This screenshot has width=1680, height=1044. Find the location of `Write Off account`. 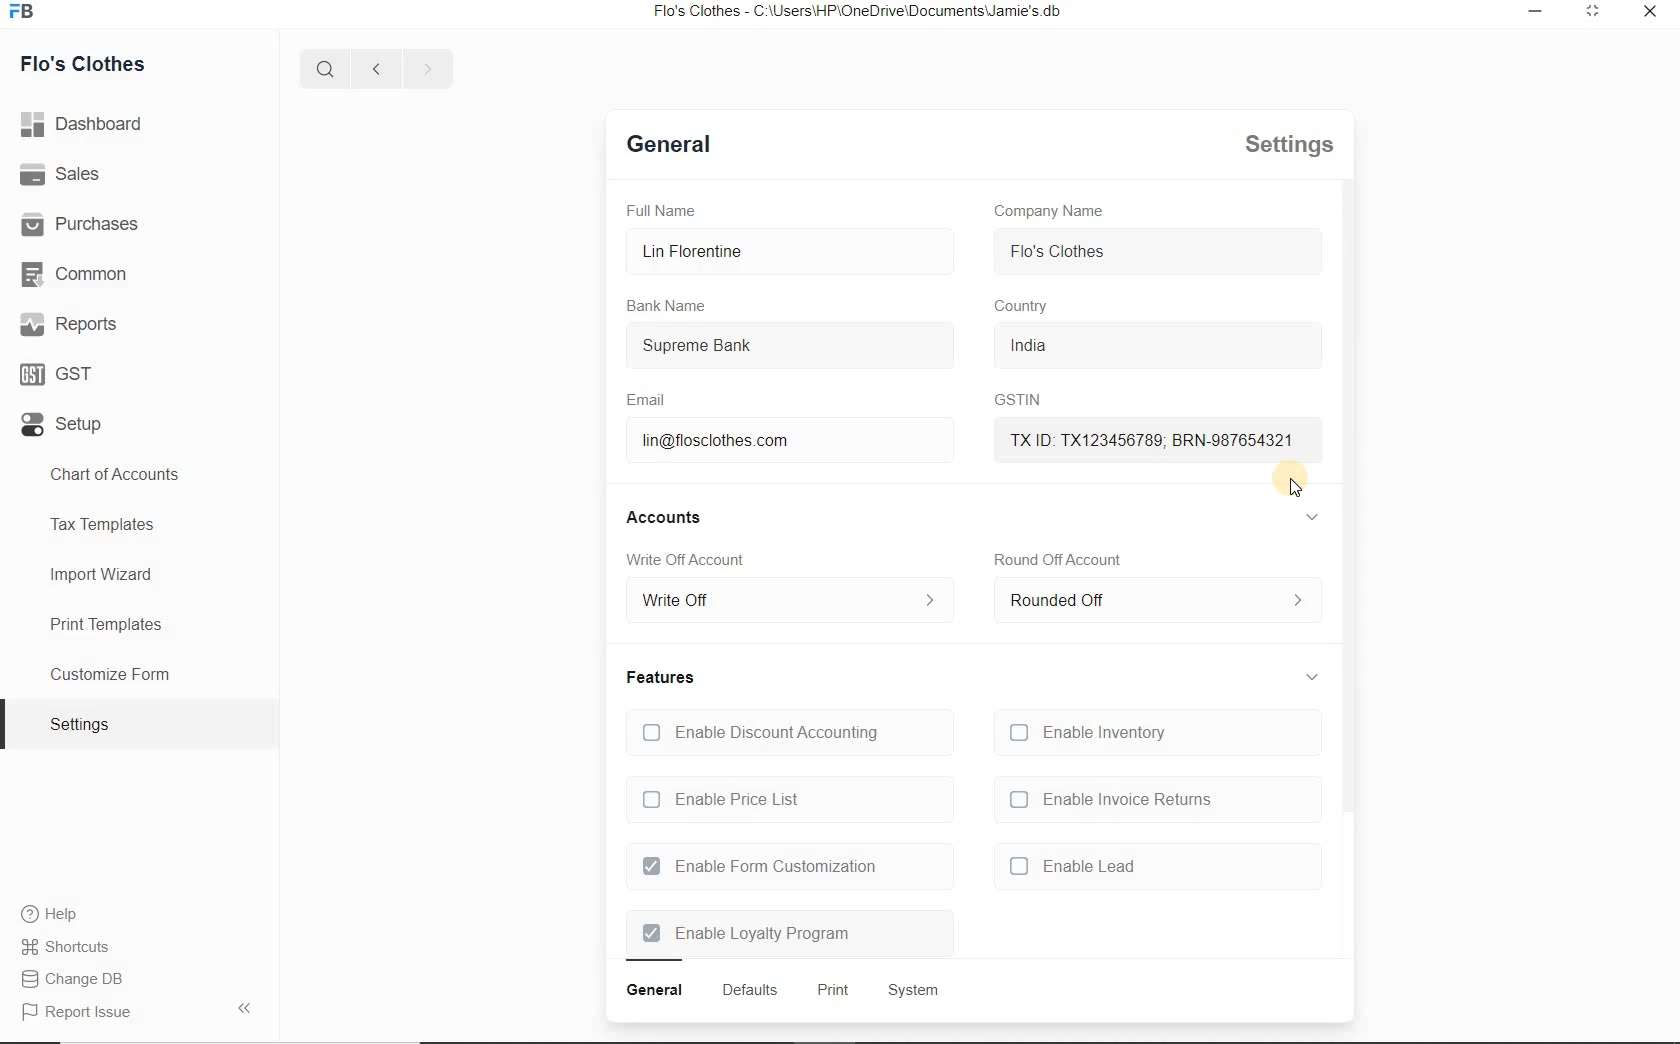

Write Off account is located at coordinates (691, 562).